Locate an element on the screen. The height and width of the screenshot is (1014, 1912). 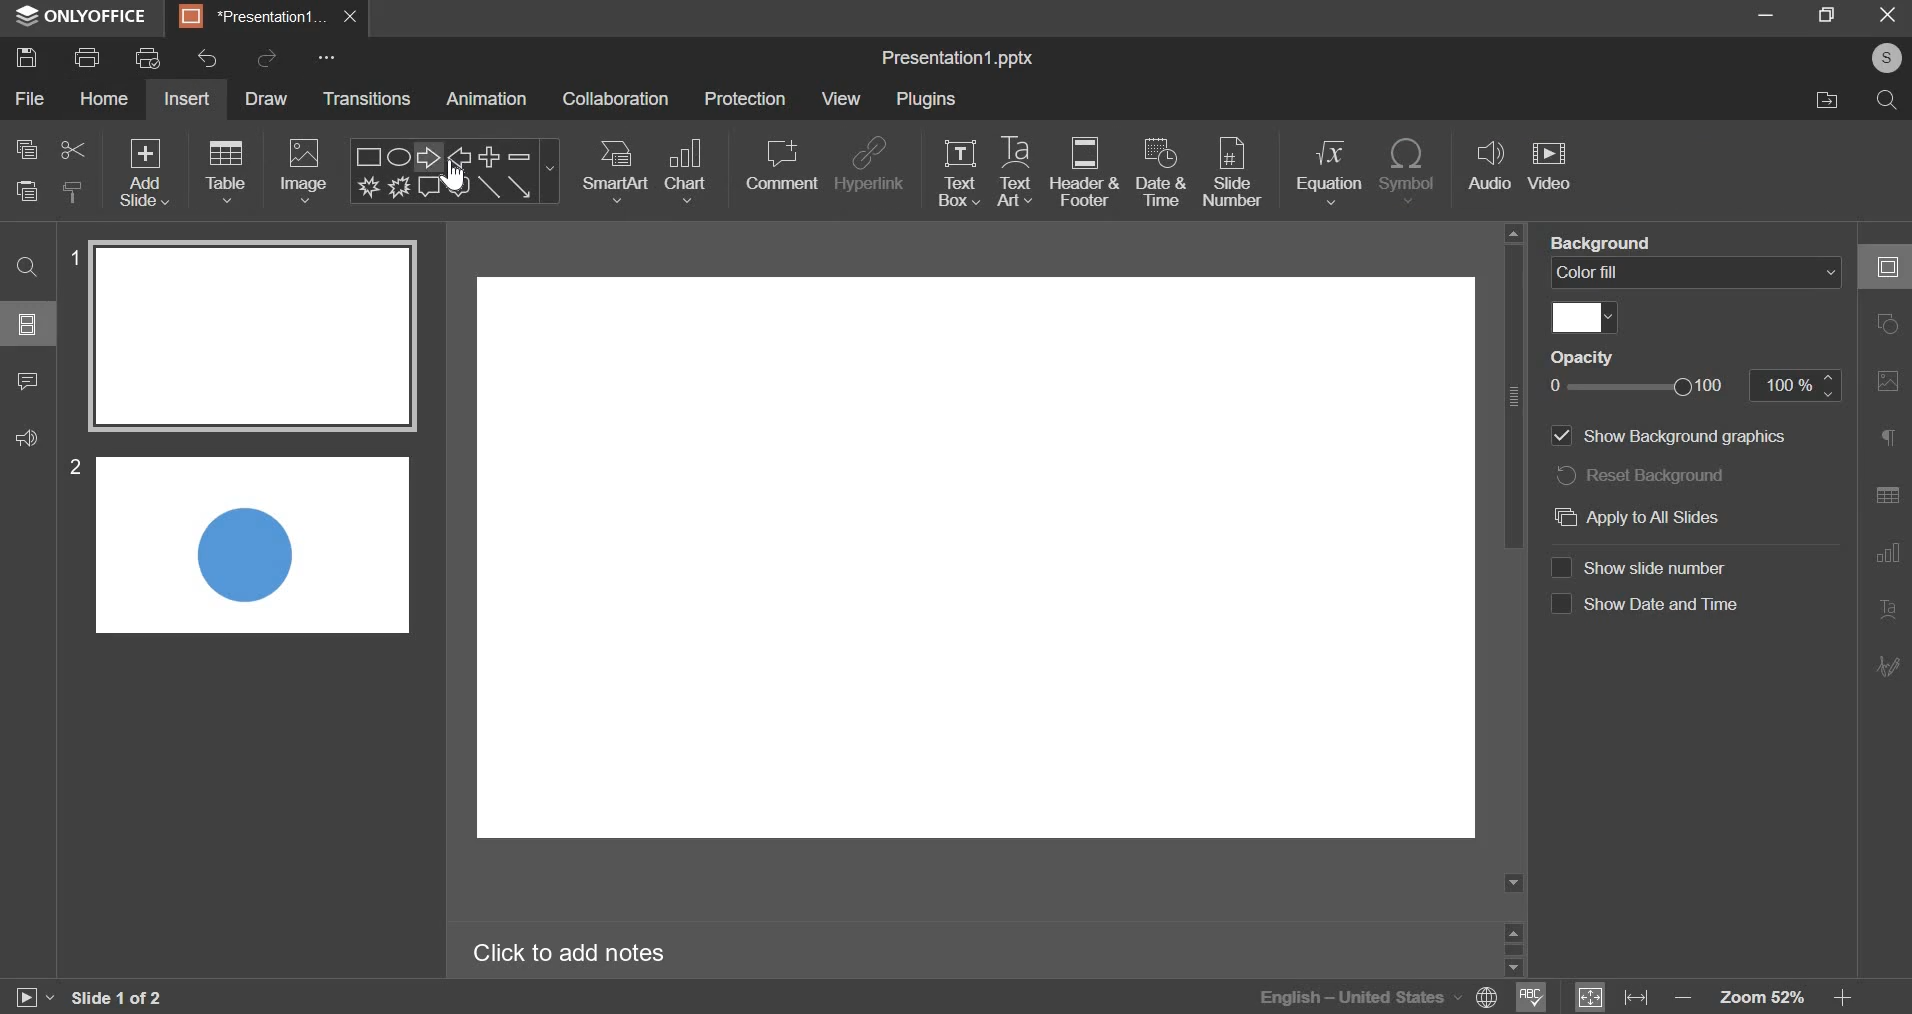
2 is located at coordinates (75, 468).